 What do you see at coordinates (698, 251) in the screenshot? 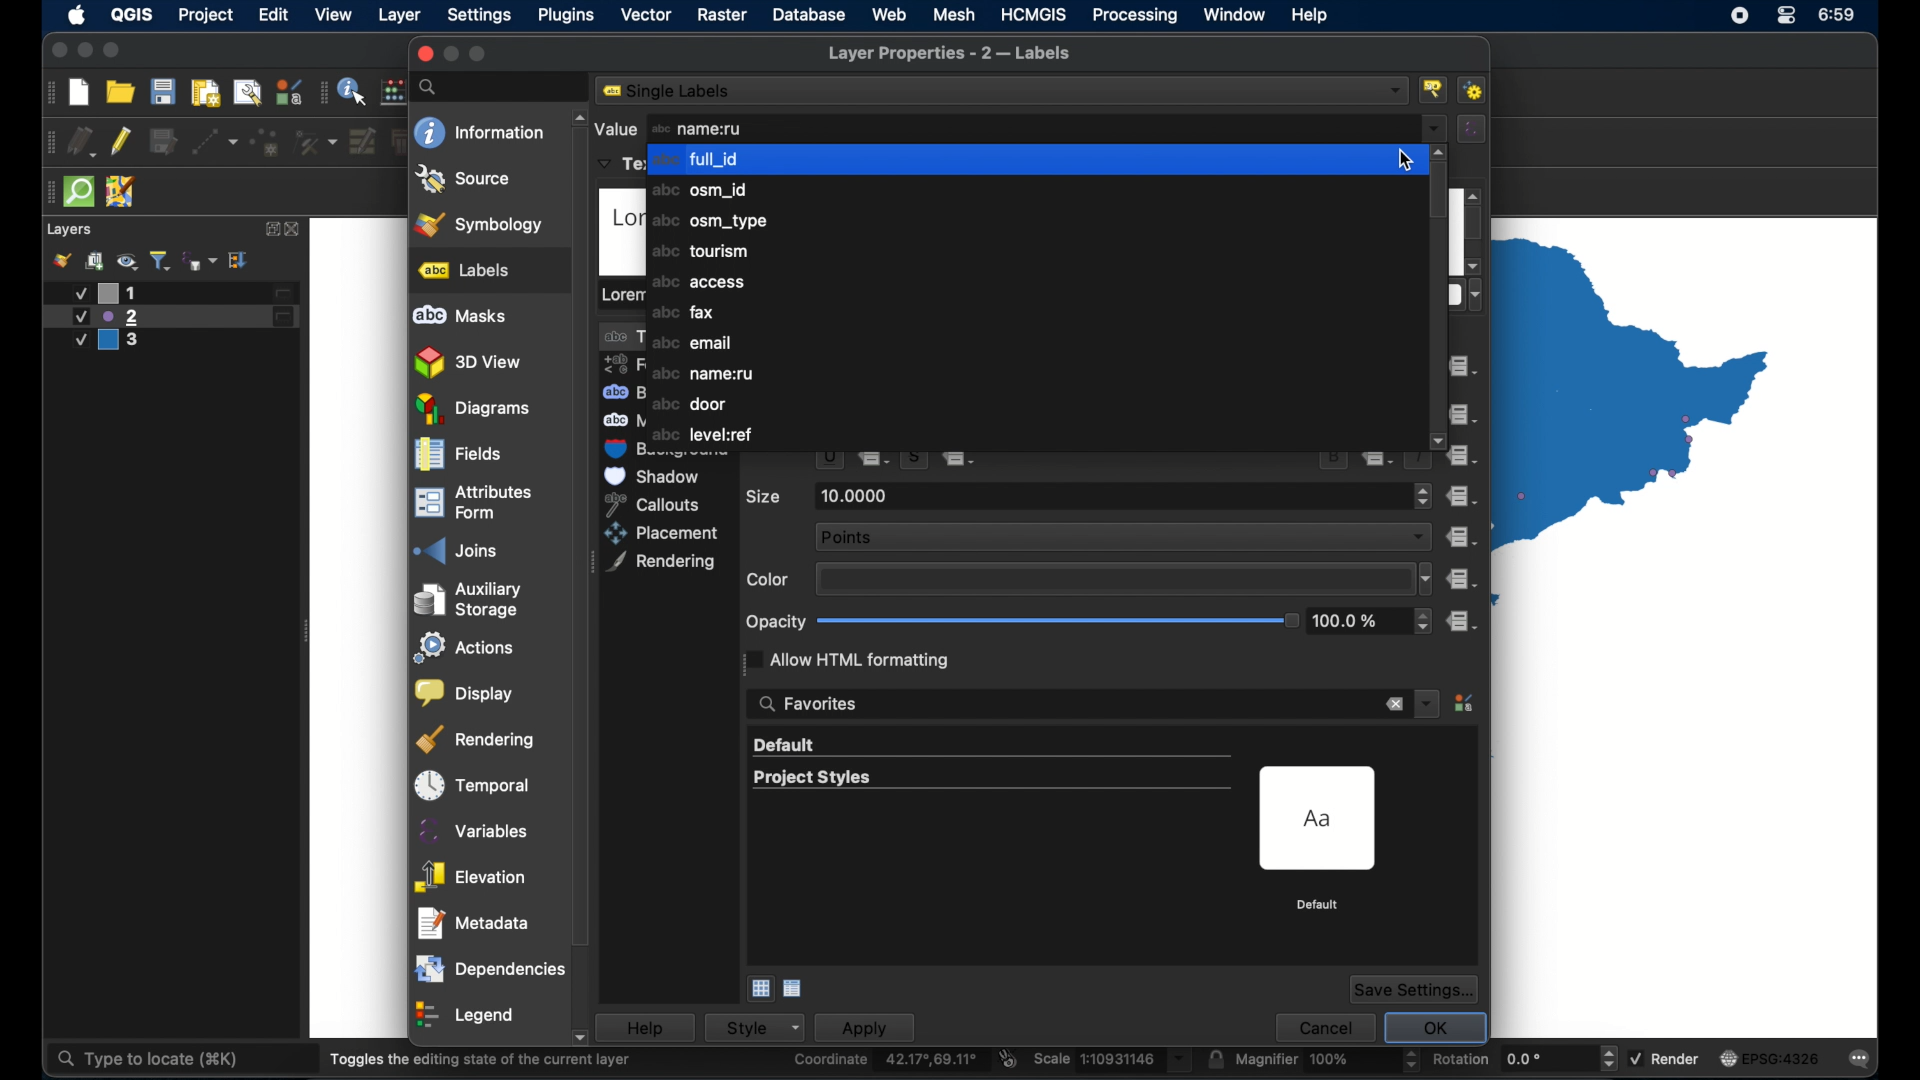
I see `tourism` at bounding box center [698, 251].